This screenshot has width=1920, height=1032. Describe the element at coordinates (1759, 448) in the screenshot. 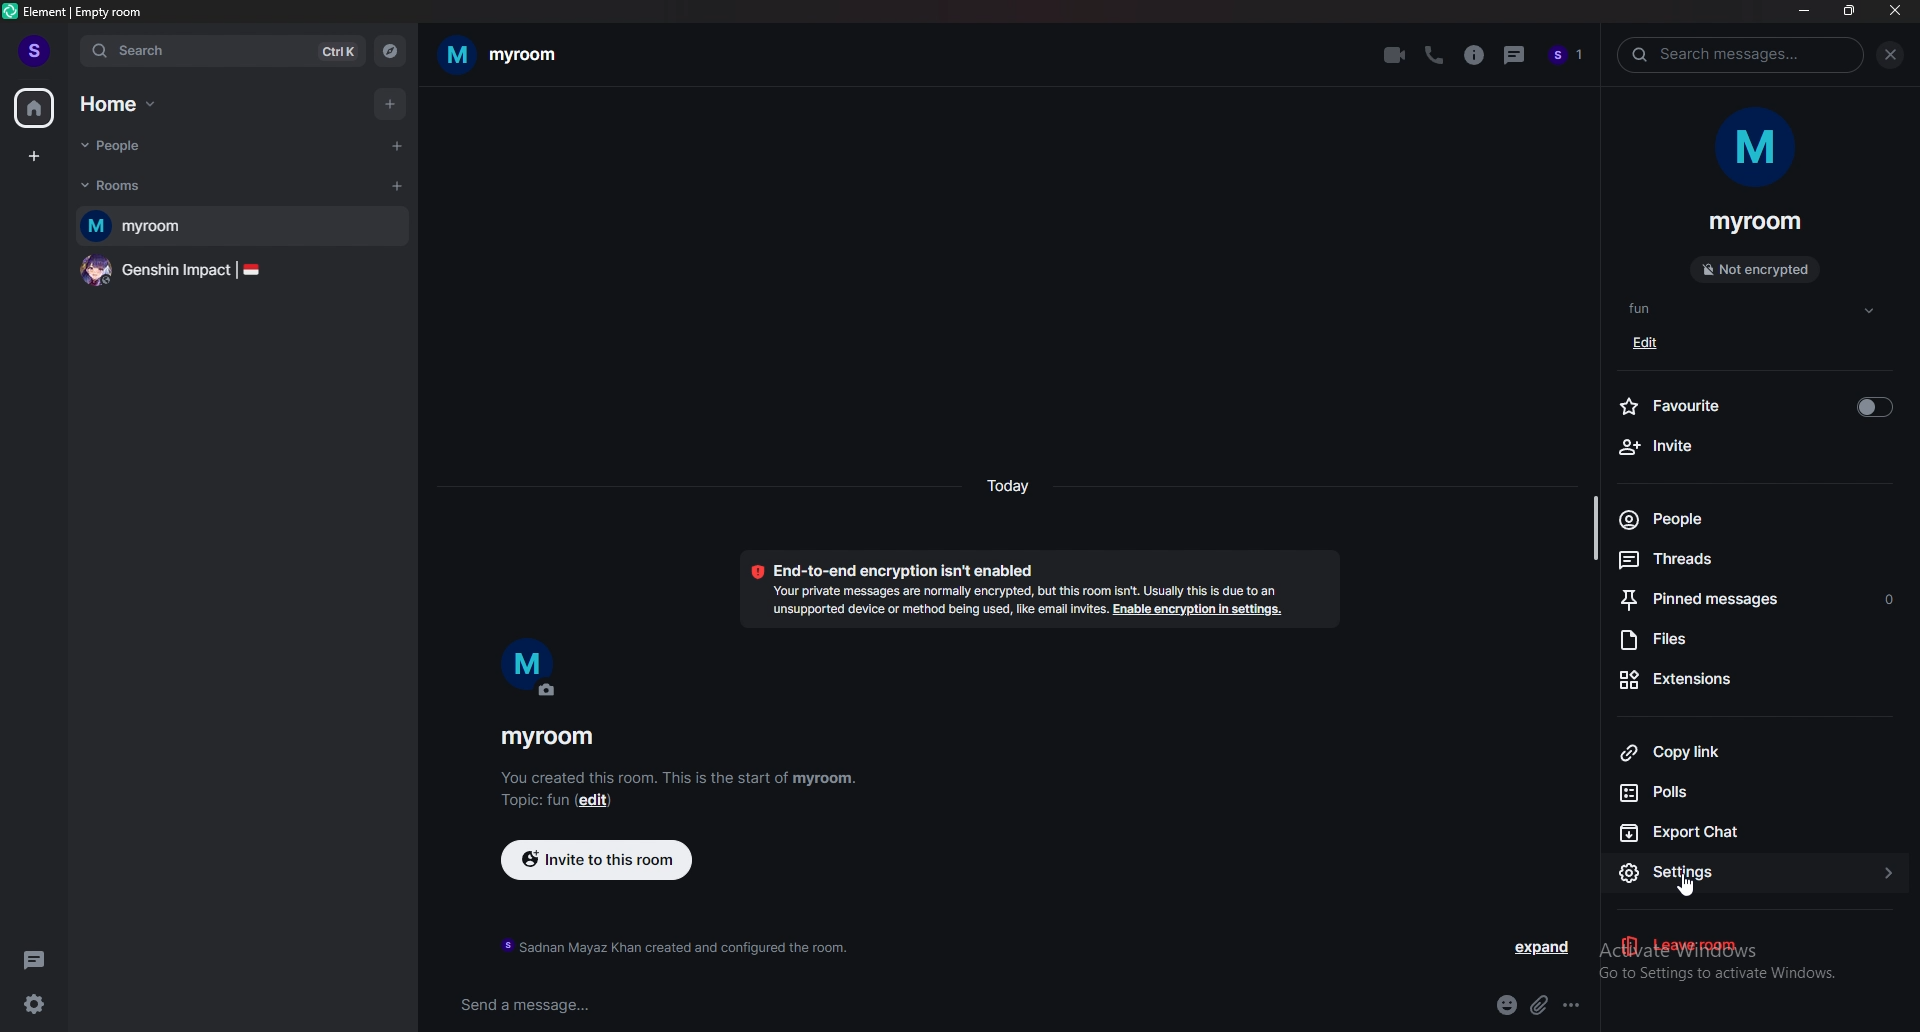

I see `invite` at that location.